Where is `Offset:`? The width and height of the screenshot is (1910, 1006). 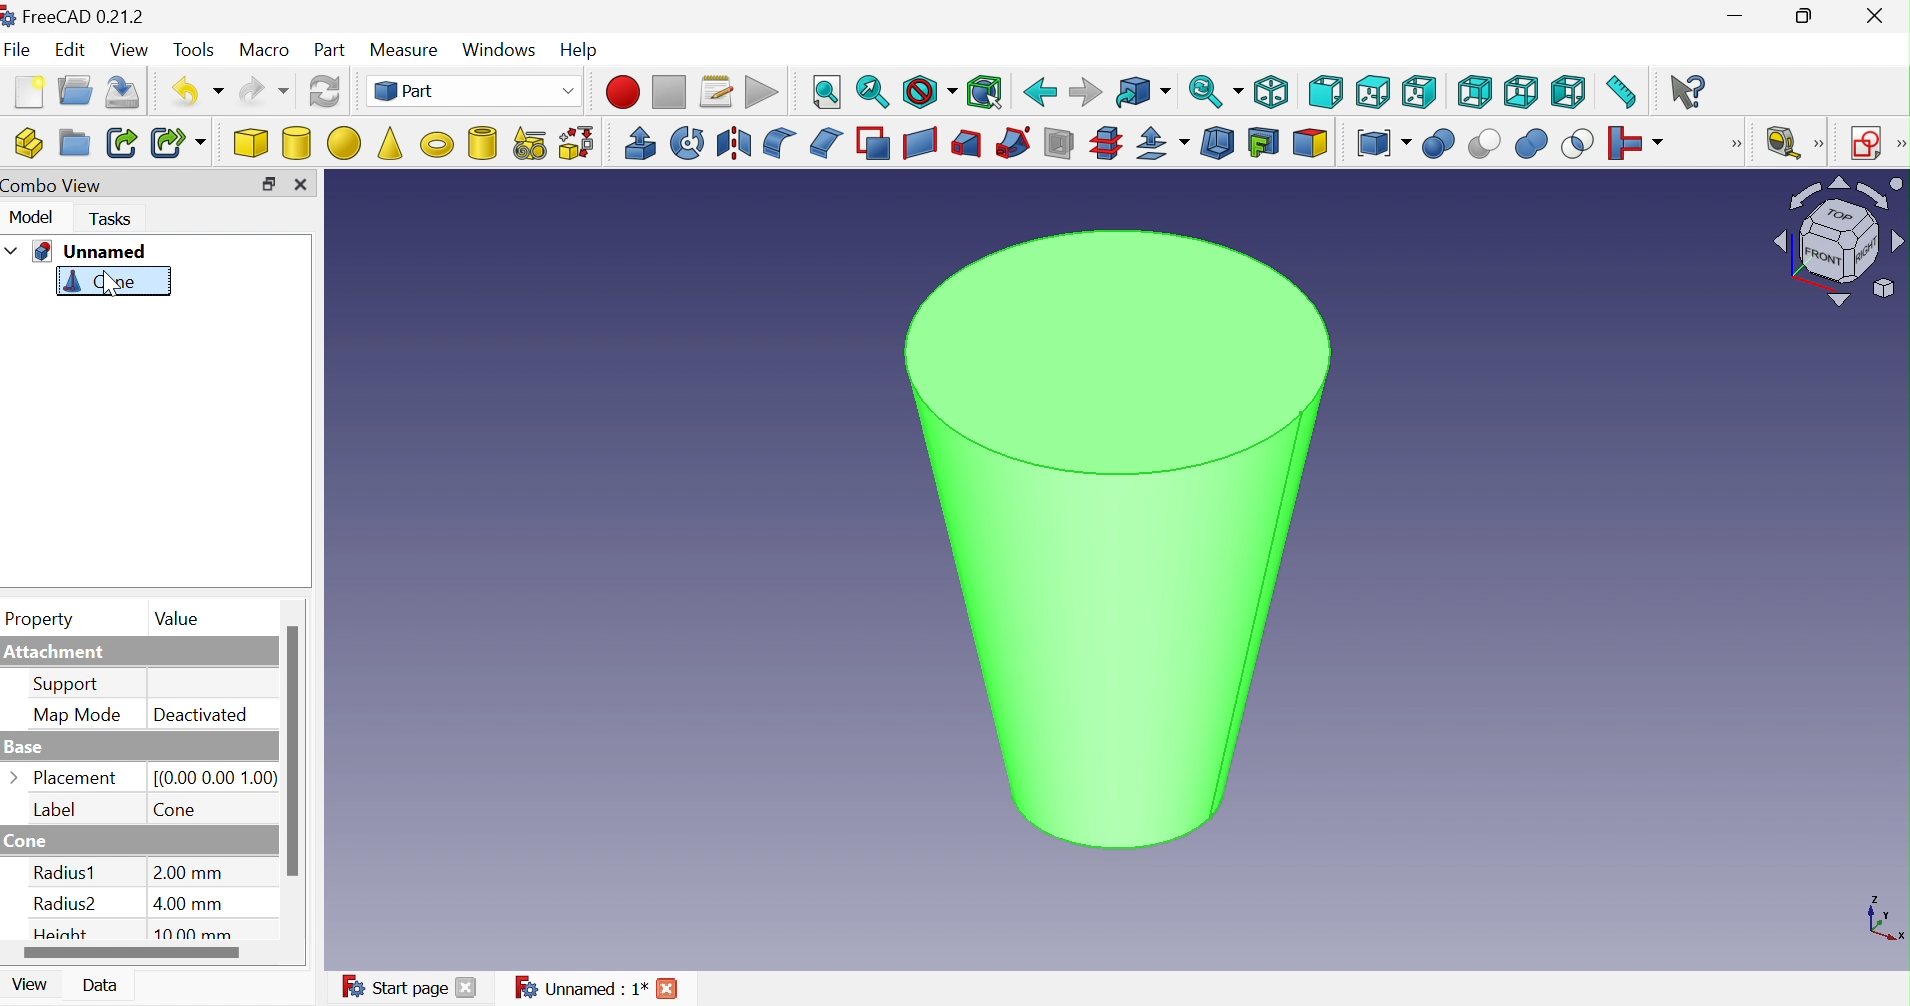 Offset: is located at coordinates (1159, 145).